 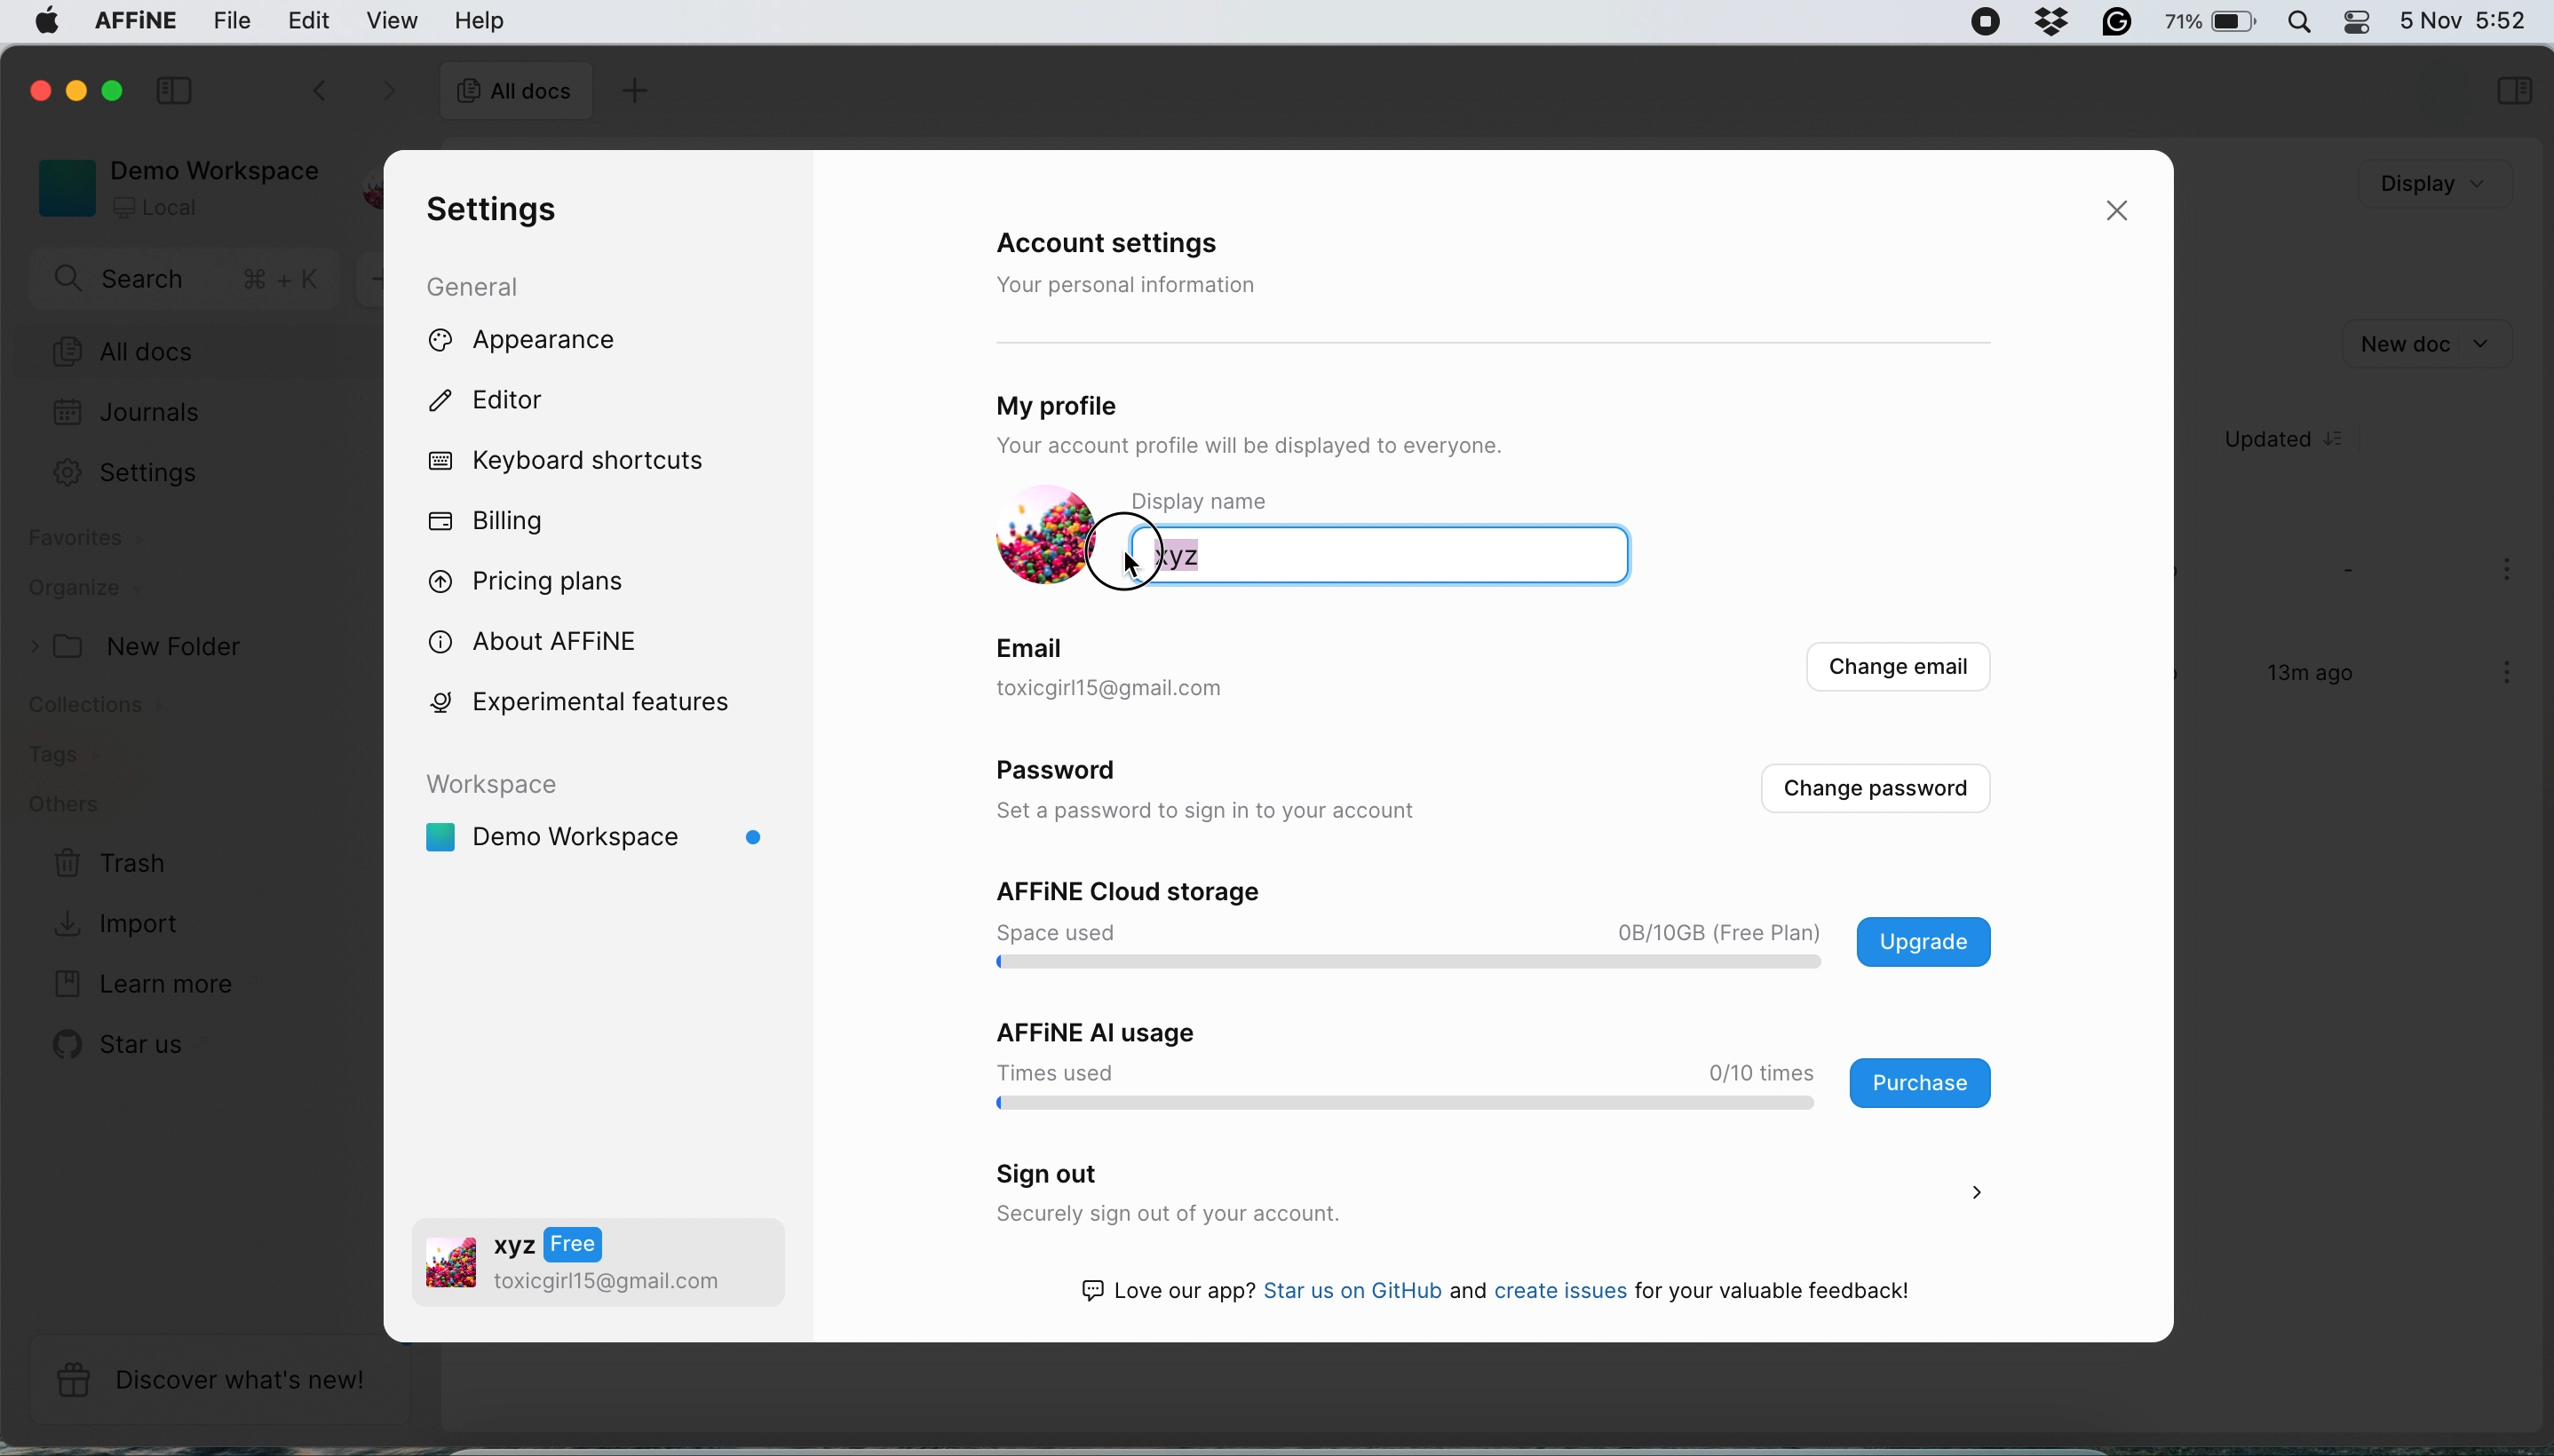 I want to click on trash, so click(x=112, y=865).